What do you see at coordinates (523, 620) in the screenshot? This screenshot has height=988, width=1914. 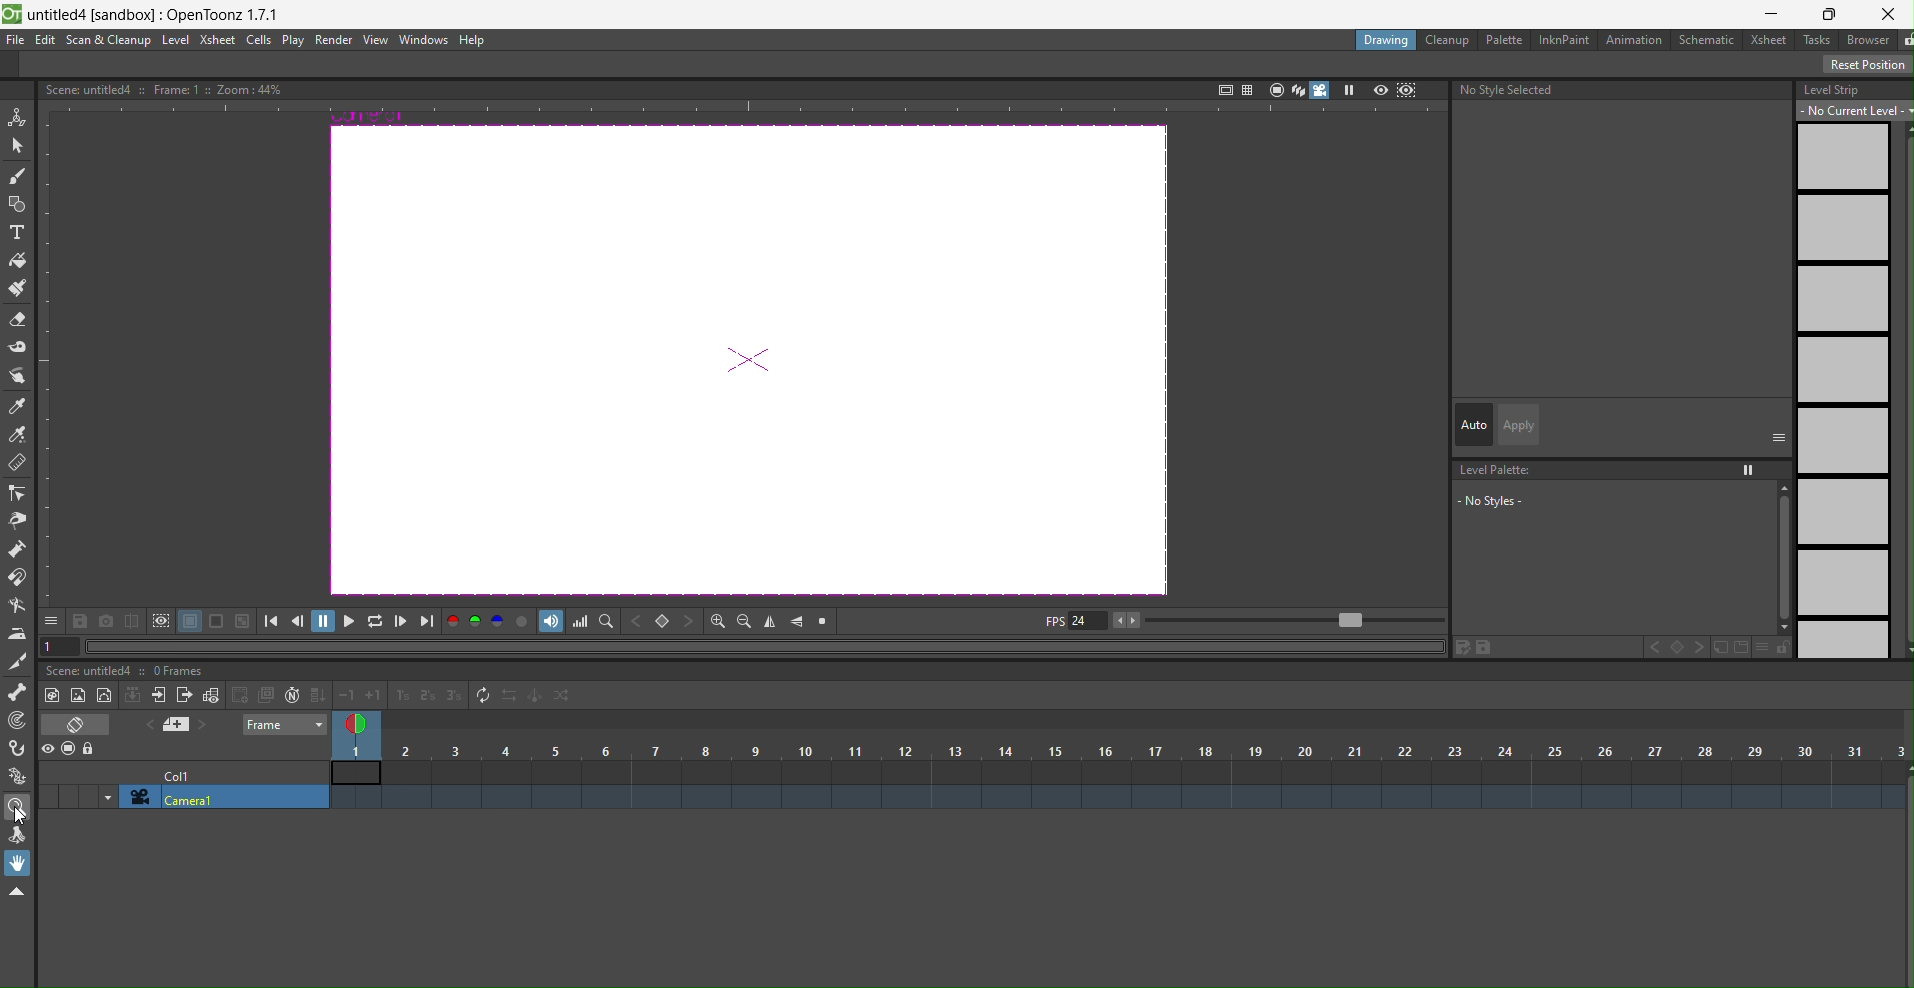 I see `` at bounding box center [523, 620].